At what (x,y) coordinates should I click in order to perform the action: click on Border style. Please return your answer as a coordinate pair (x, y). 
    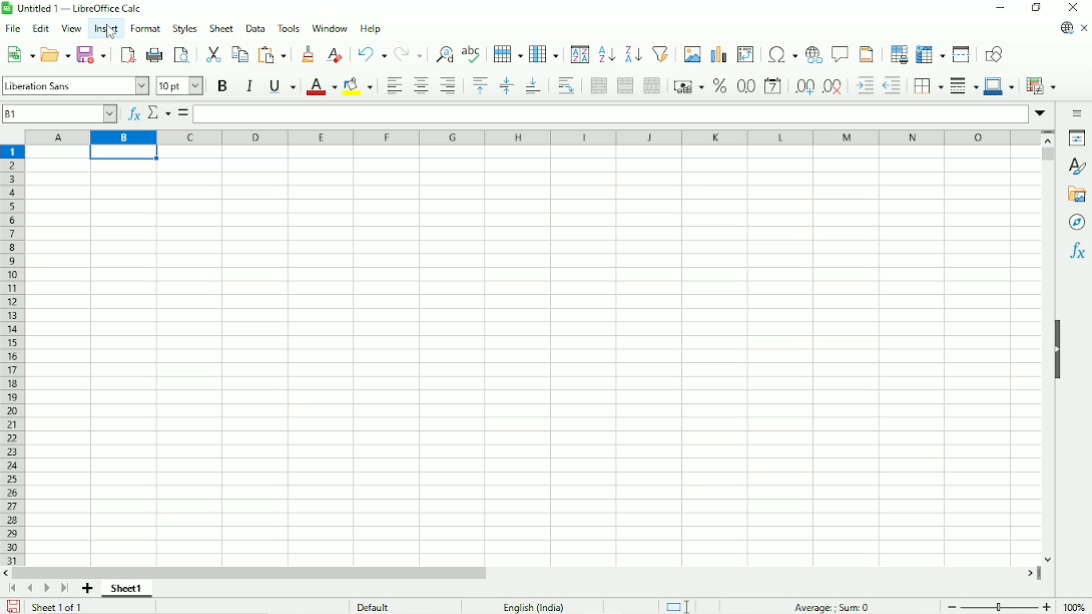
    Looking at the image, I should click on (964, 85).